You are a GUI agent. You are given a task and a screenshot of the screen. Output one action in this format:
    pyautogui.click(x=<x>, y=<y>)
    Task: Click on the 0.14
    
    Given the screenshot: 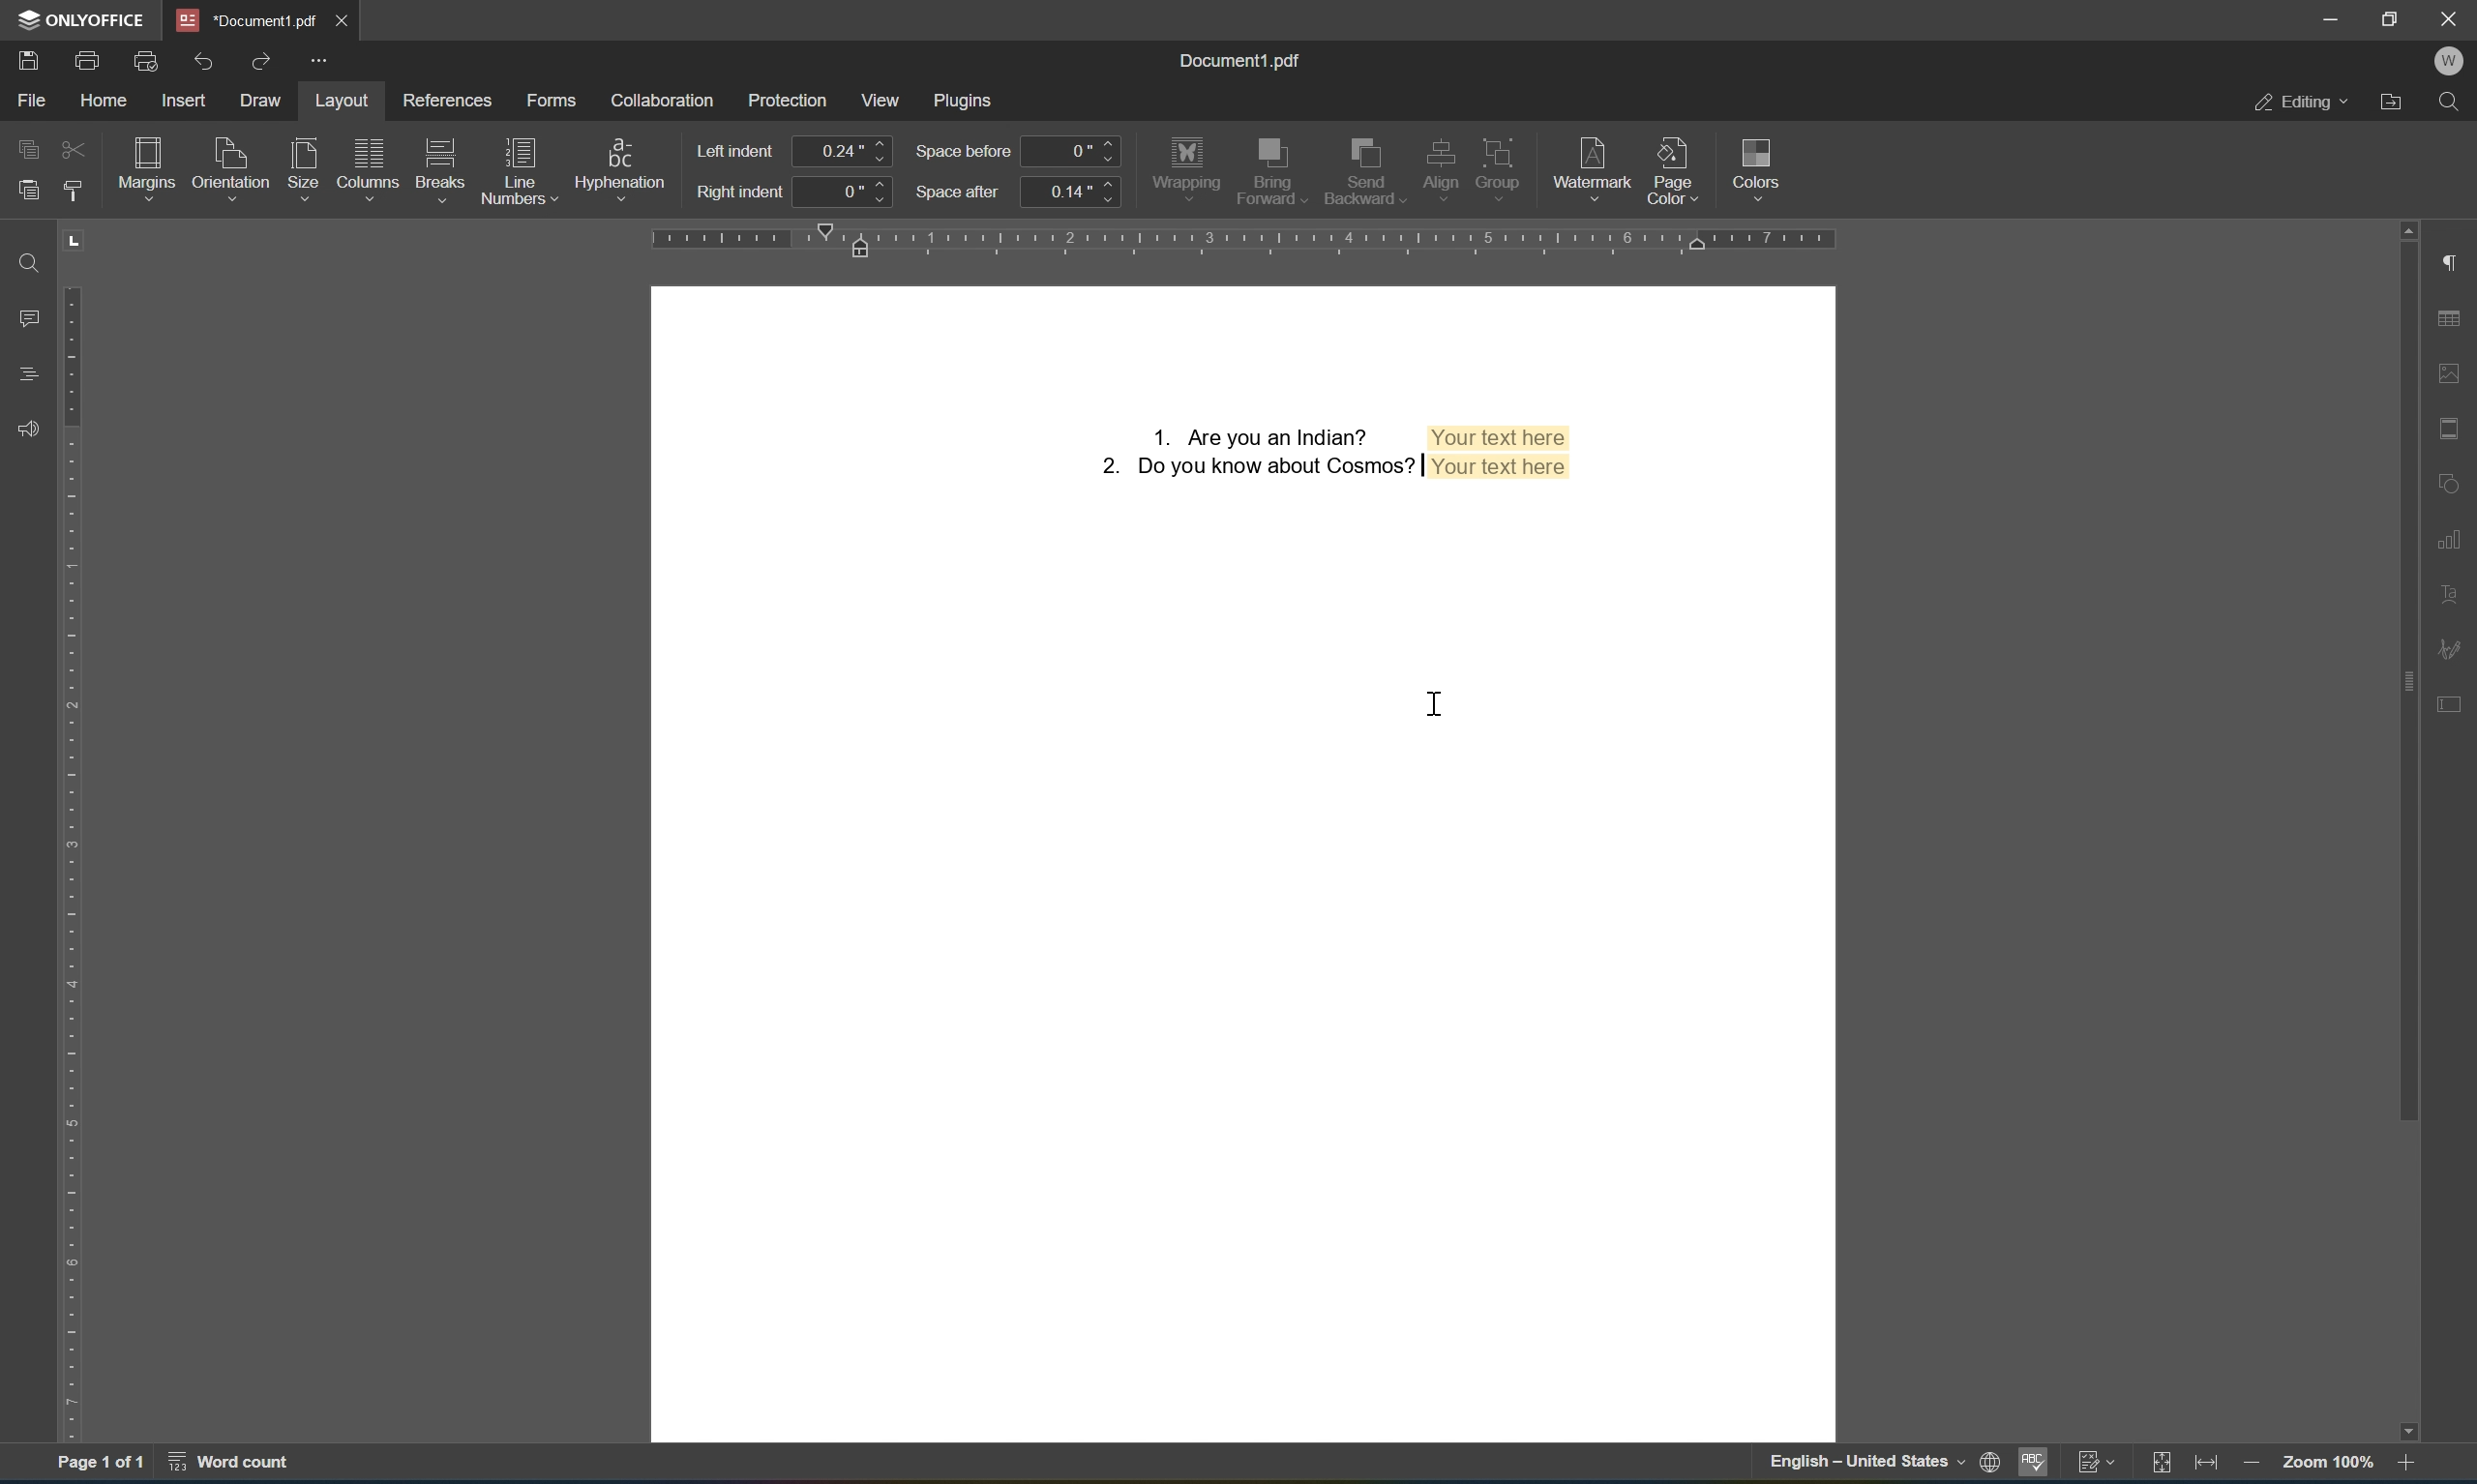 What is the action you would take?
    pyautogui.click(x=1071, y=193)
    